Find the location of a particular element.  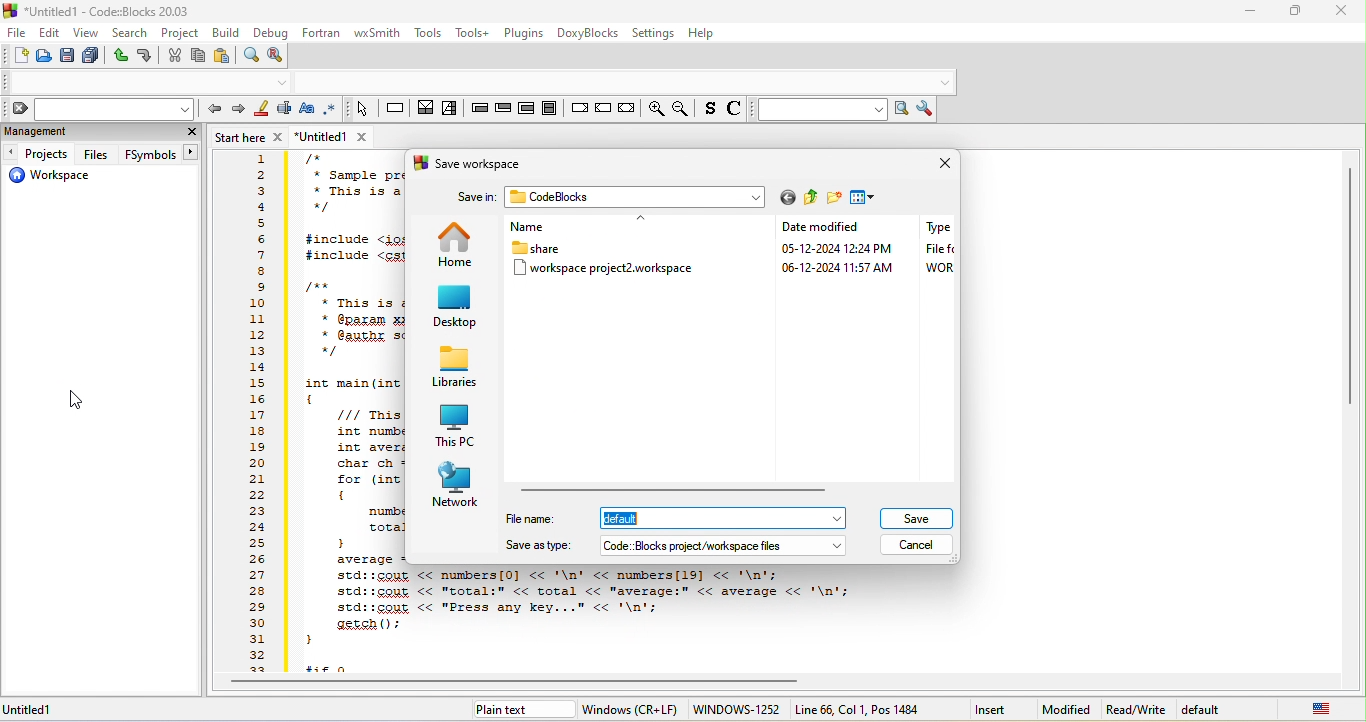

vertical scroll bar is located at coordinates (1350, 285).